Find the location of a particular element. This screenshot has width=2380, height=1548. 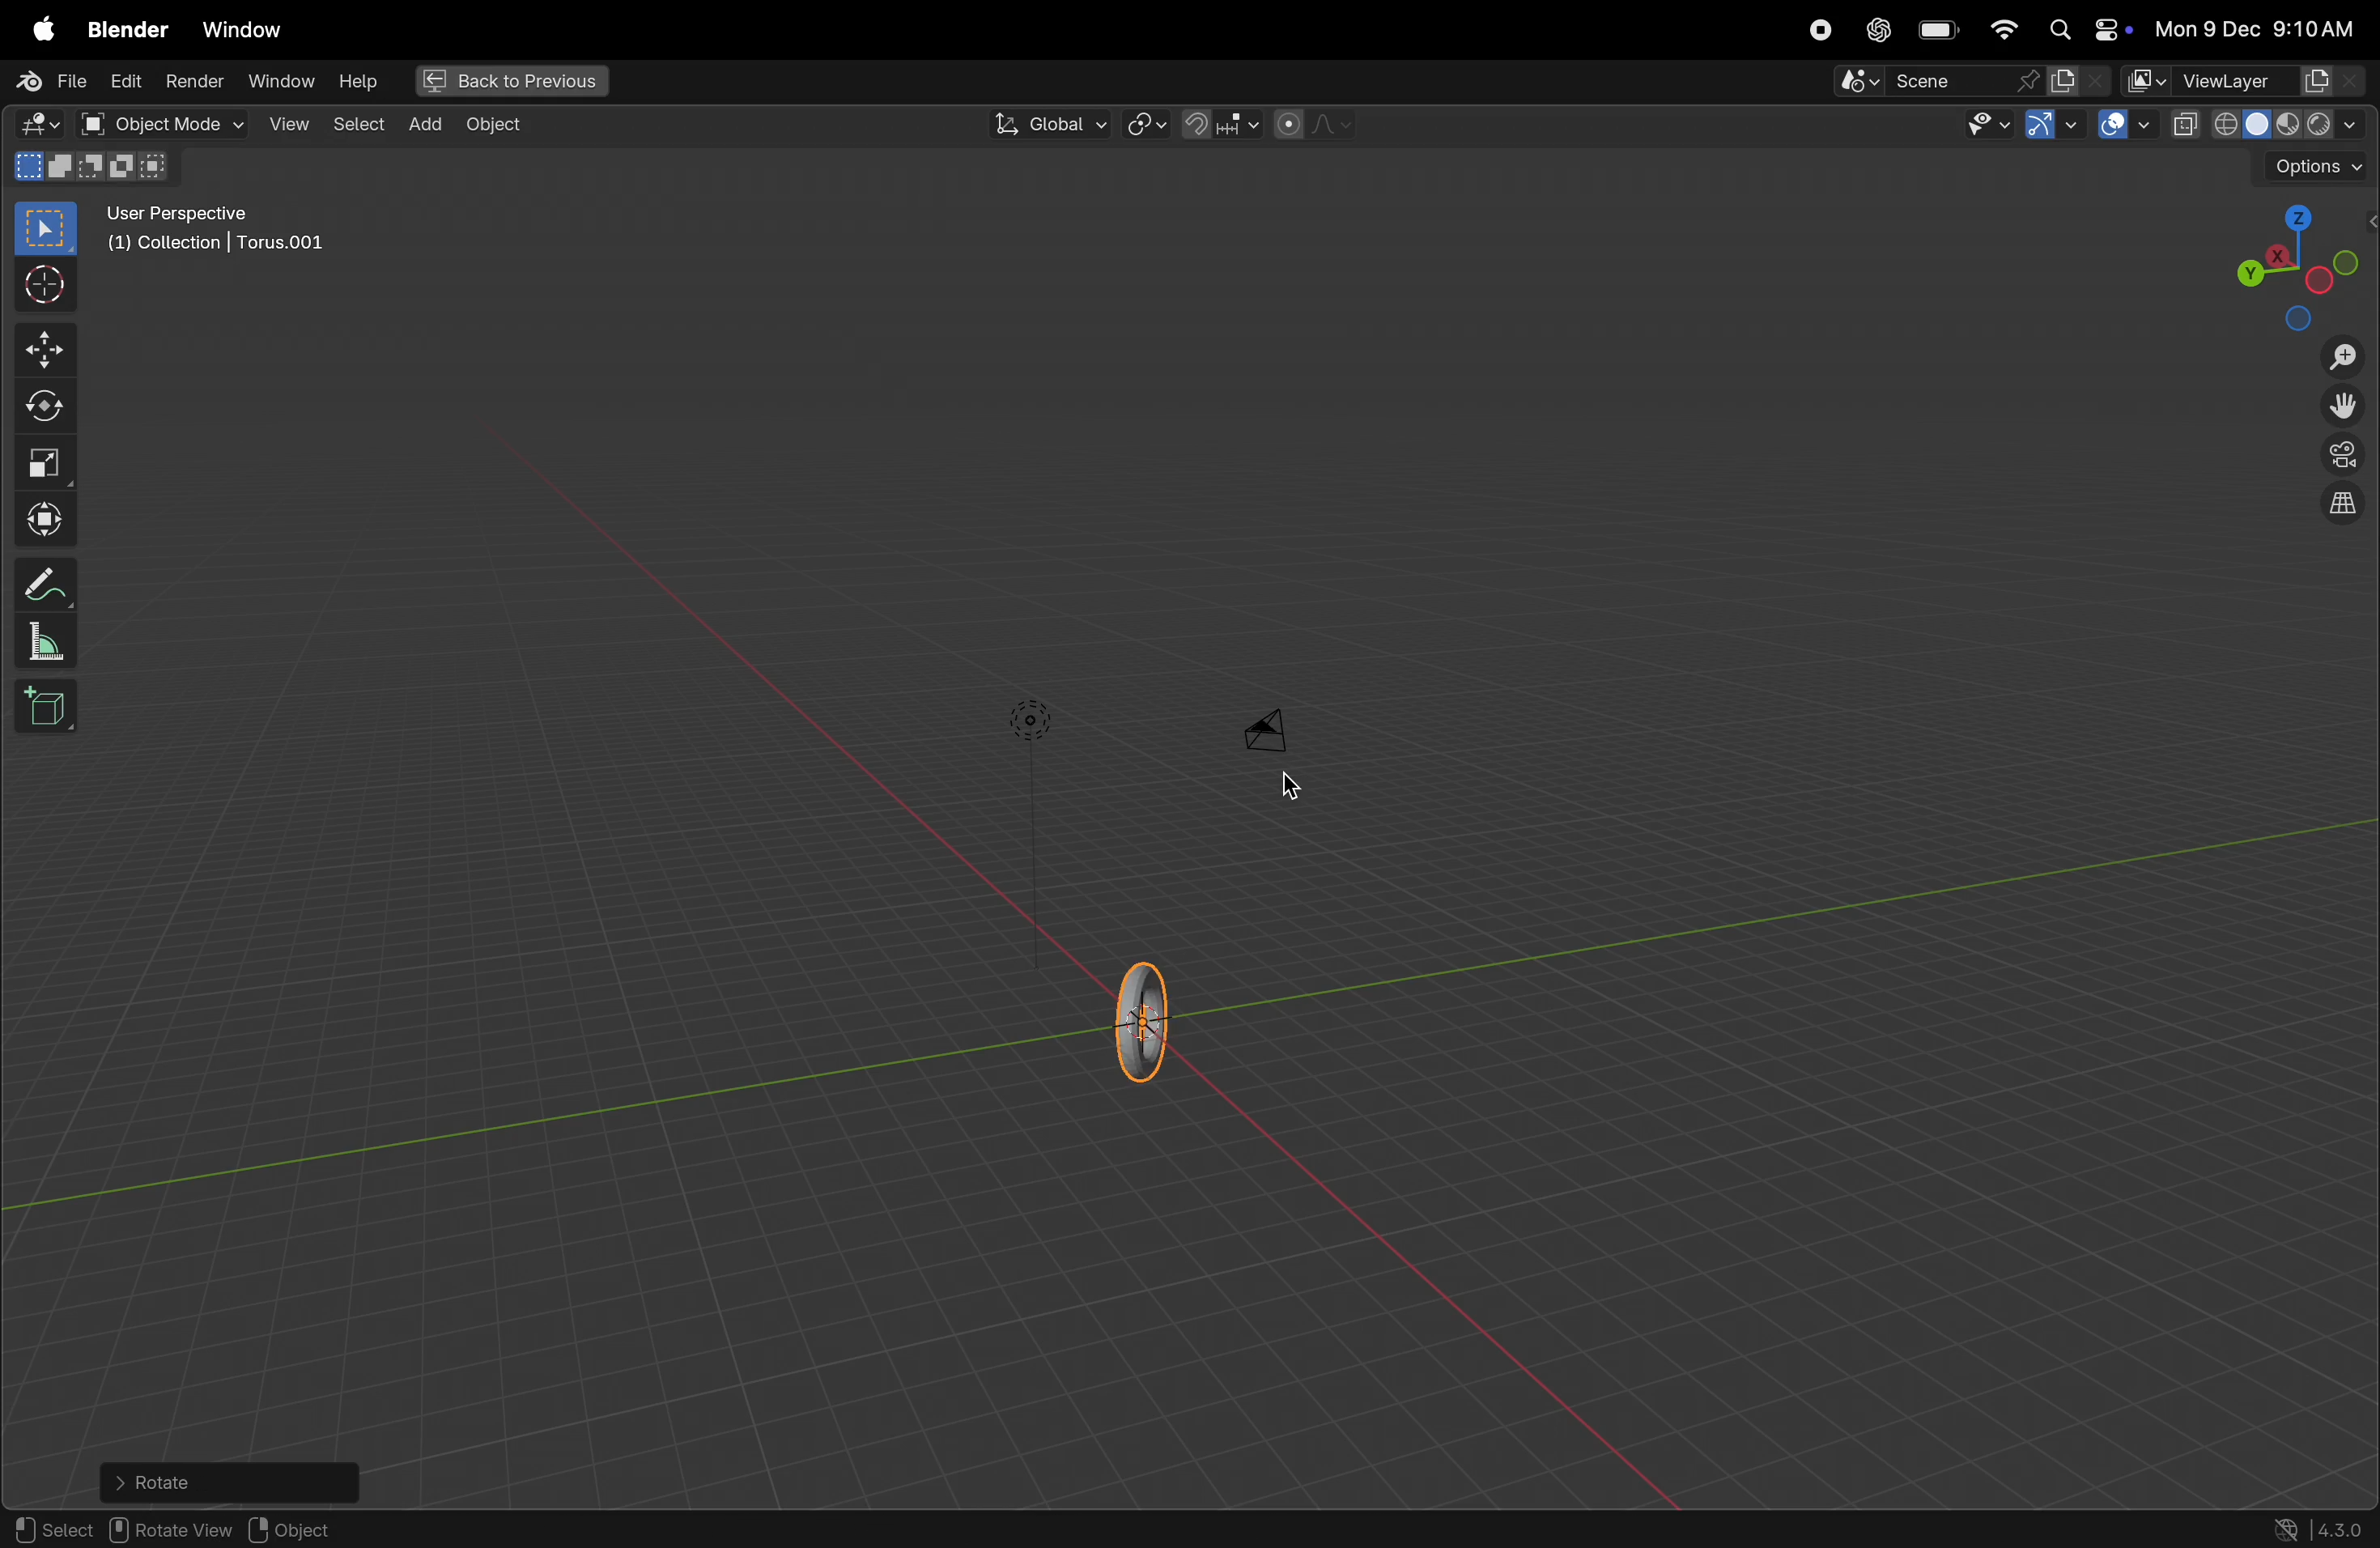

add cube is located at coordinates (51, 709).